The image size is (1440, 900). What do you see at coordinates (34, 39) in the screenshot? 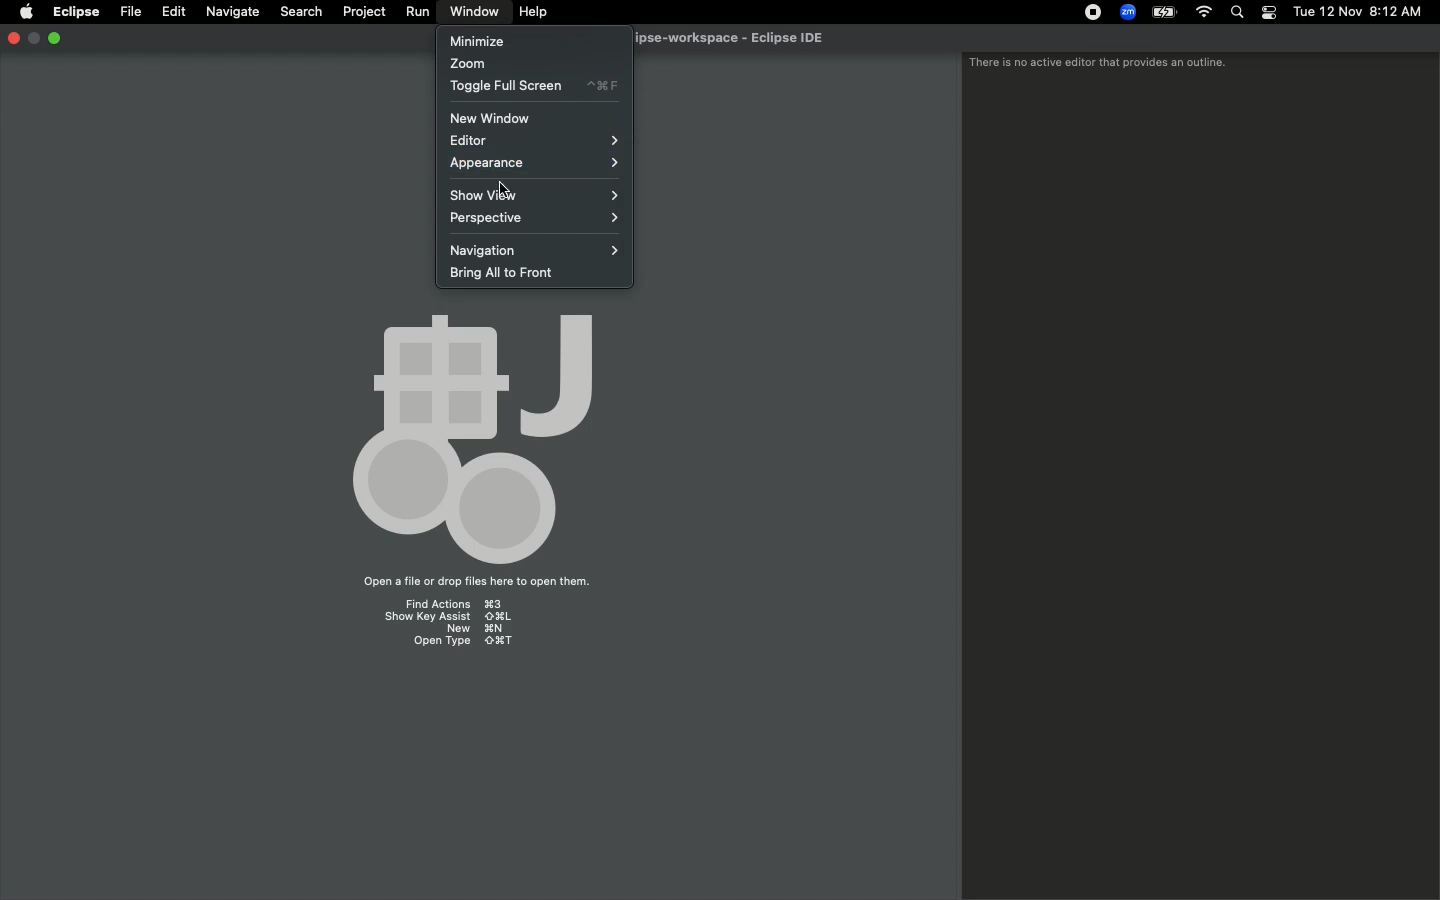
I see `Minimize` at bounding box center [34, 39].